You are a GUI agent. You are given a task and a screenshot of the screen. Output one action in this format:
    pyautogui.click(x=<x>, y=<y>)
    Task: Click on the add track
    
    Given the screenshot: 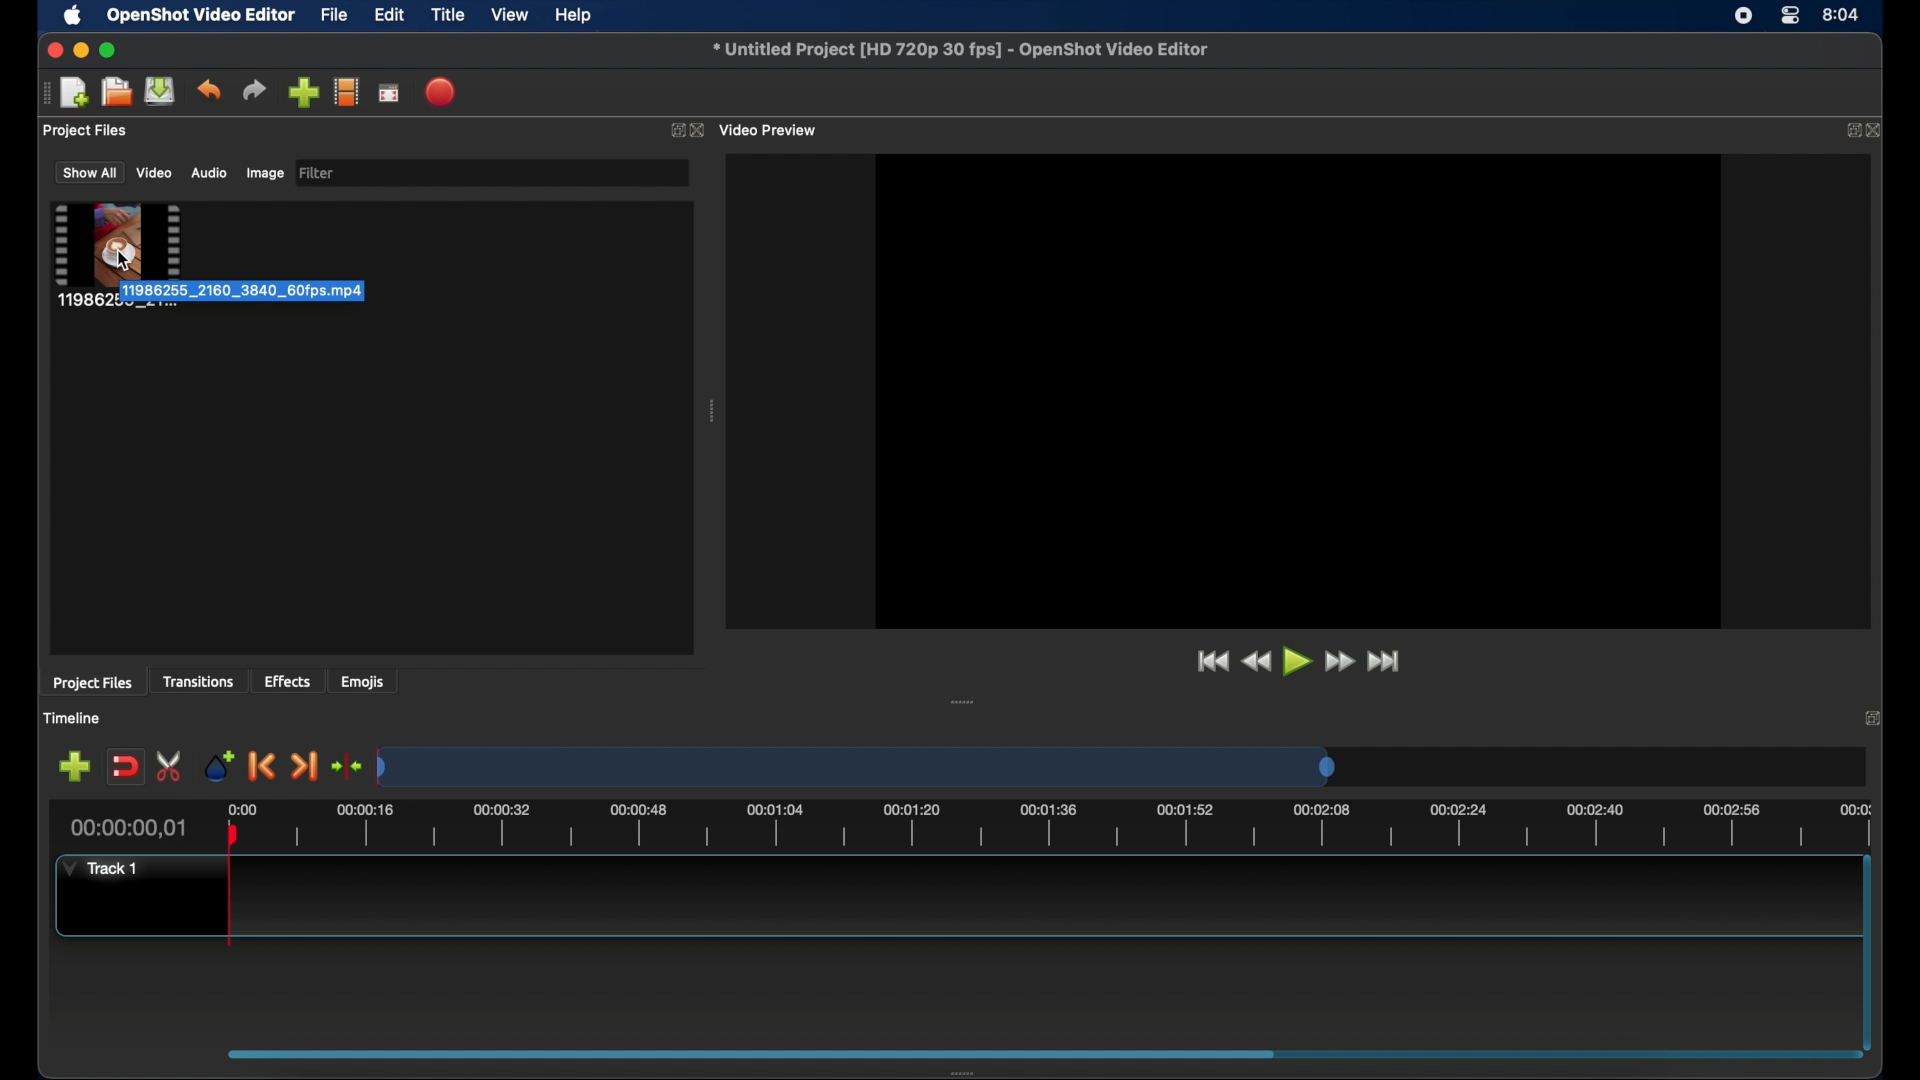 What is the action you would take?
    pyautogui.click(x=74, y=766)
    